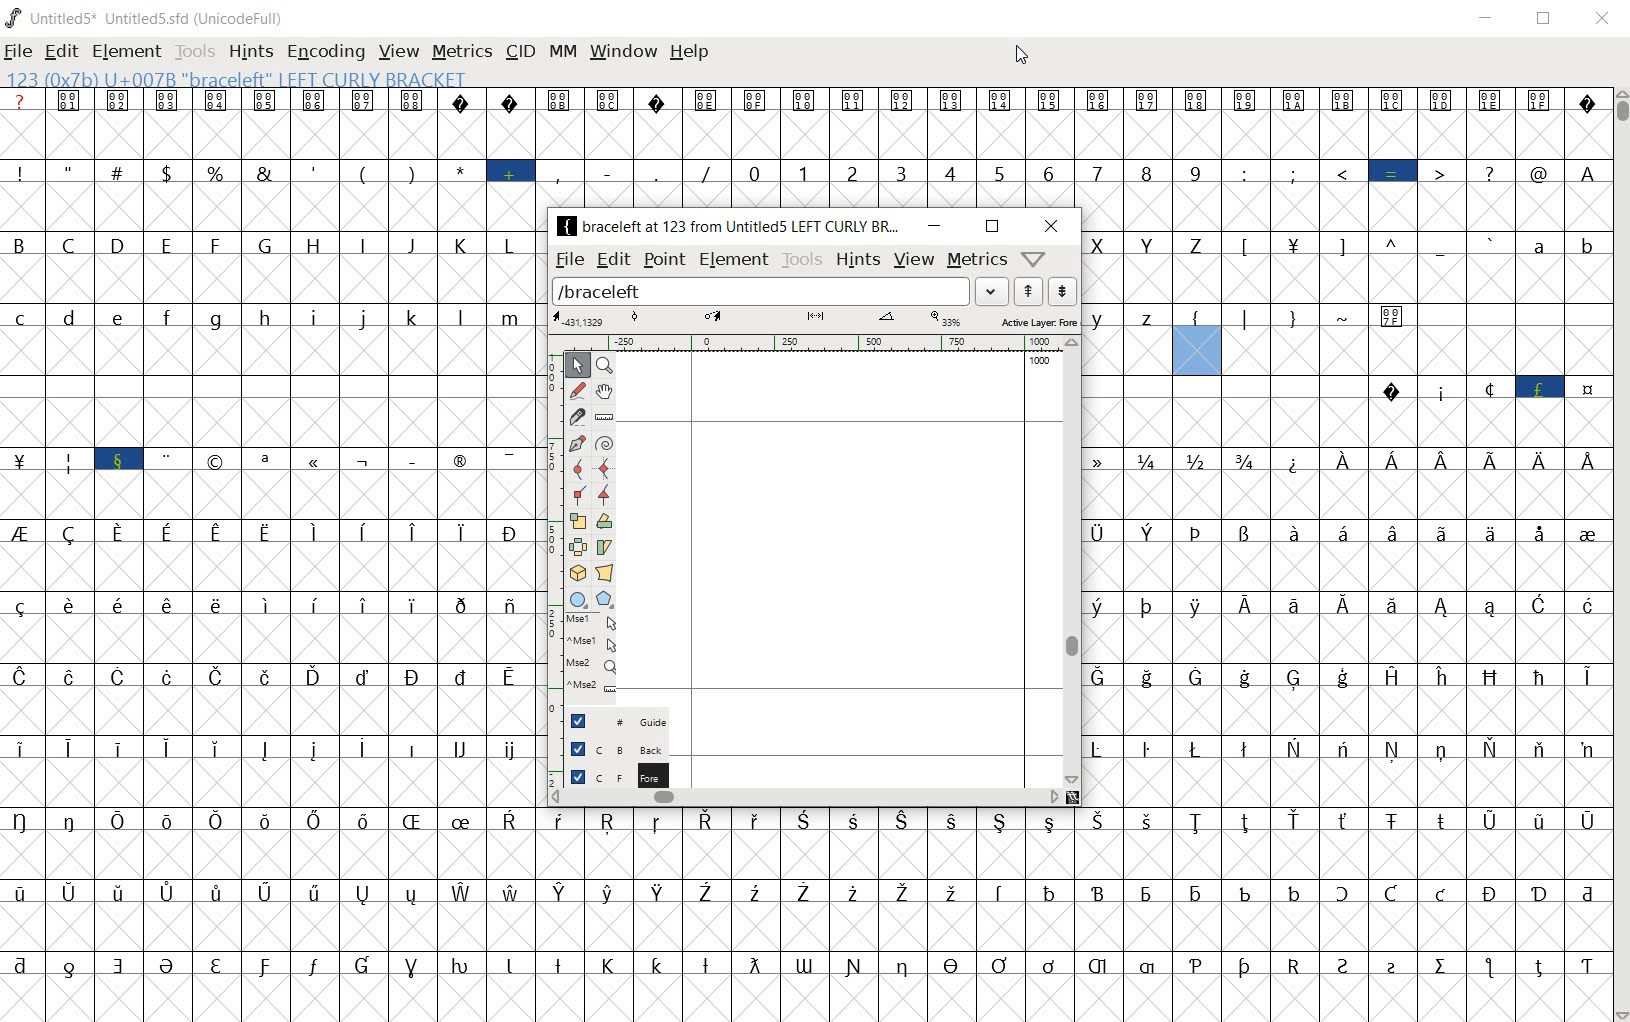 This screenshot has height=1022, width=1630. What do you see at coordinates (936, 227) in the screenshot?
I see `minimize` at bounding box center [936, 227].